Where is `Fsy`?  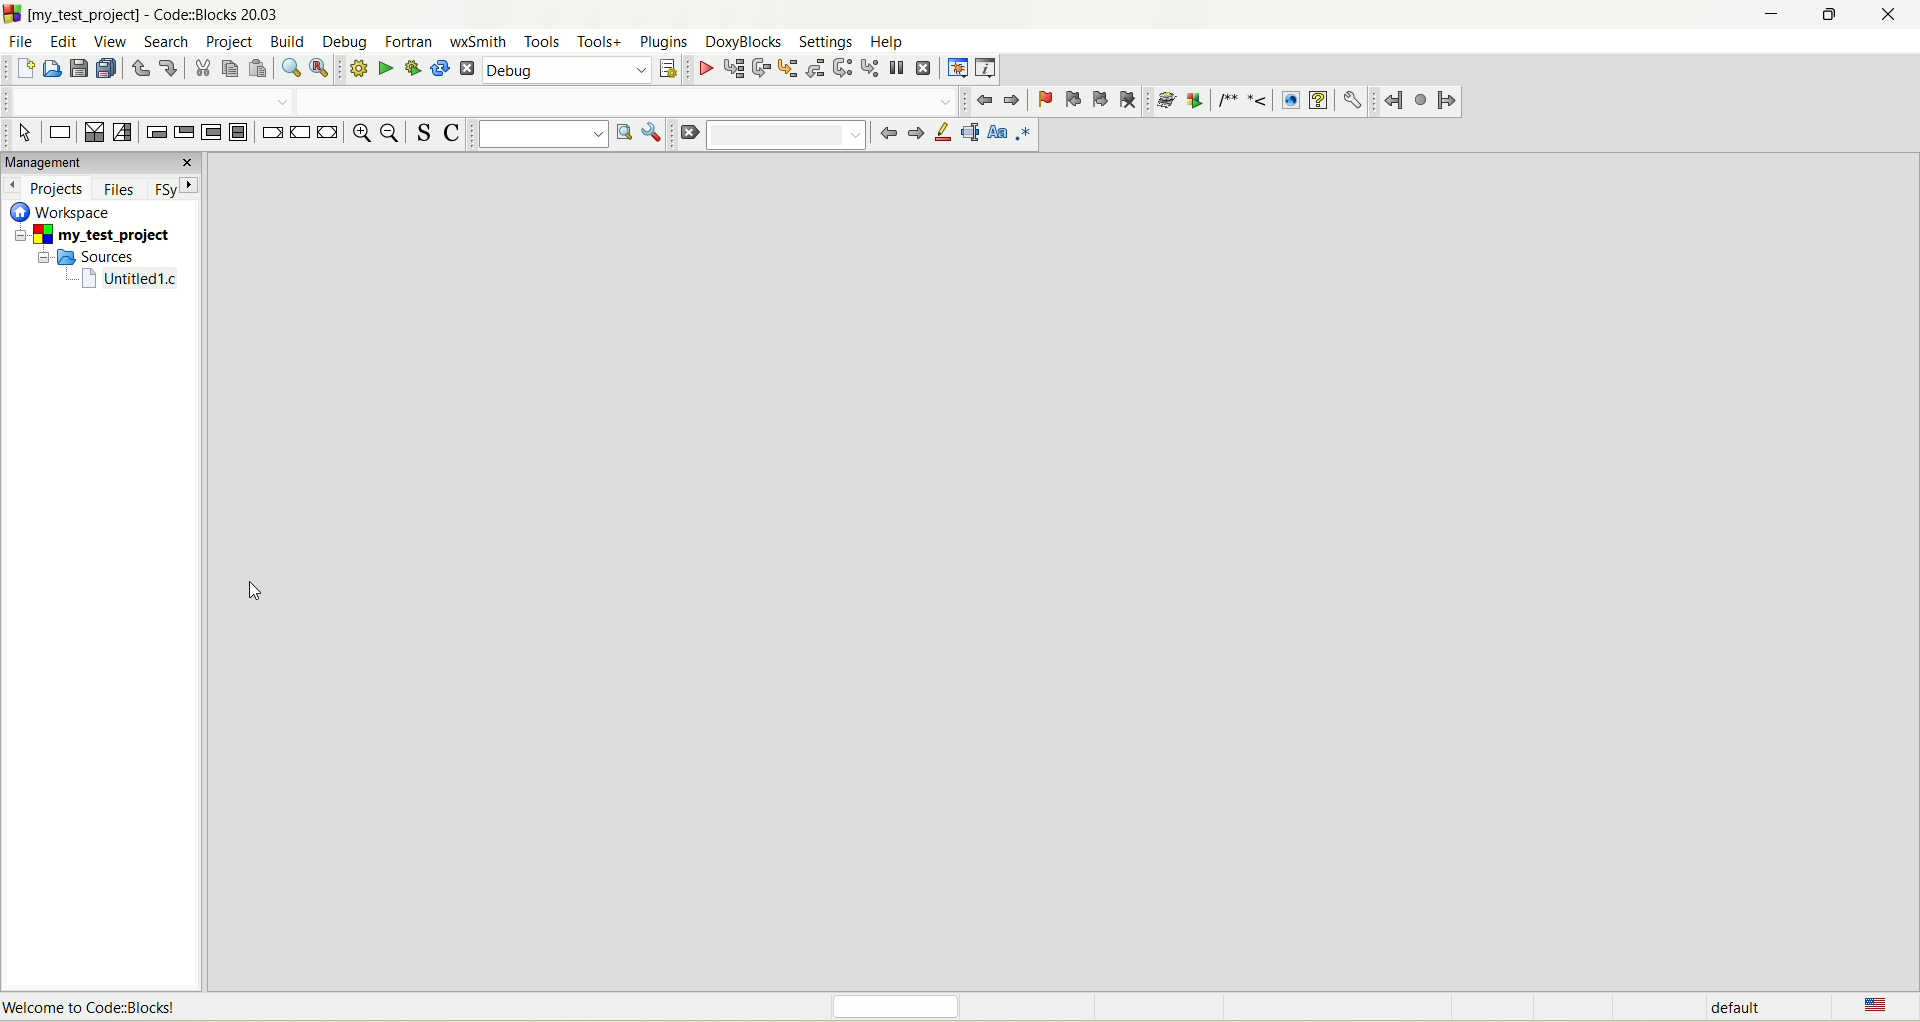 Fsy is located at coordinates (175, 189).